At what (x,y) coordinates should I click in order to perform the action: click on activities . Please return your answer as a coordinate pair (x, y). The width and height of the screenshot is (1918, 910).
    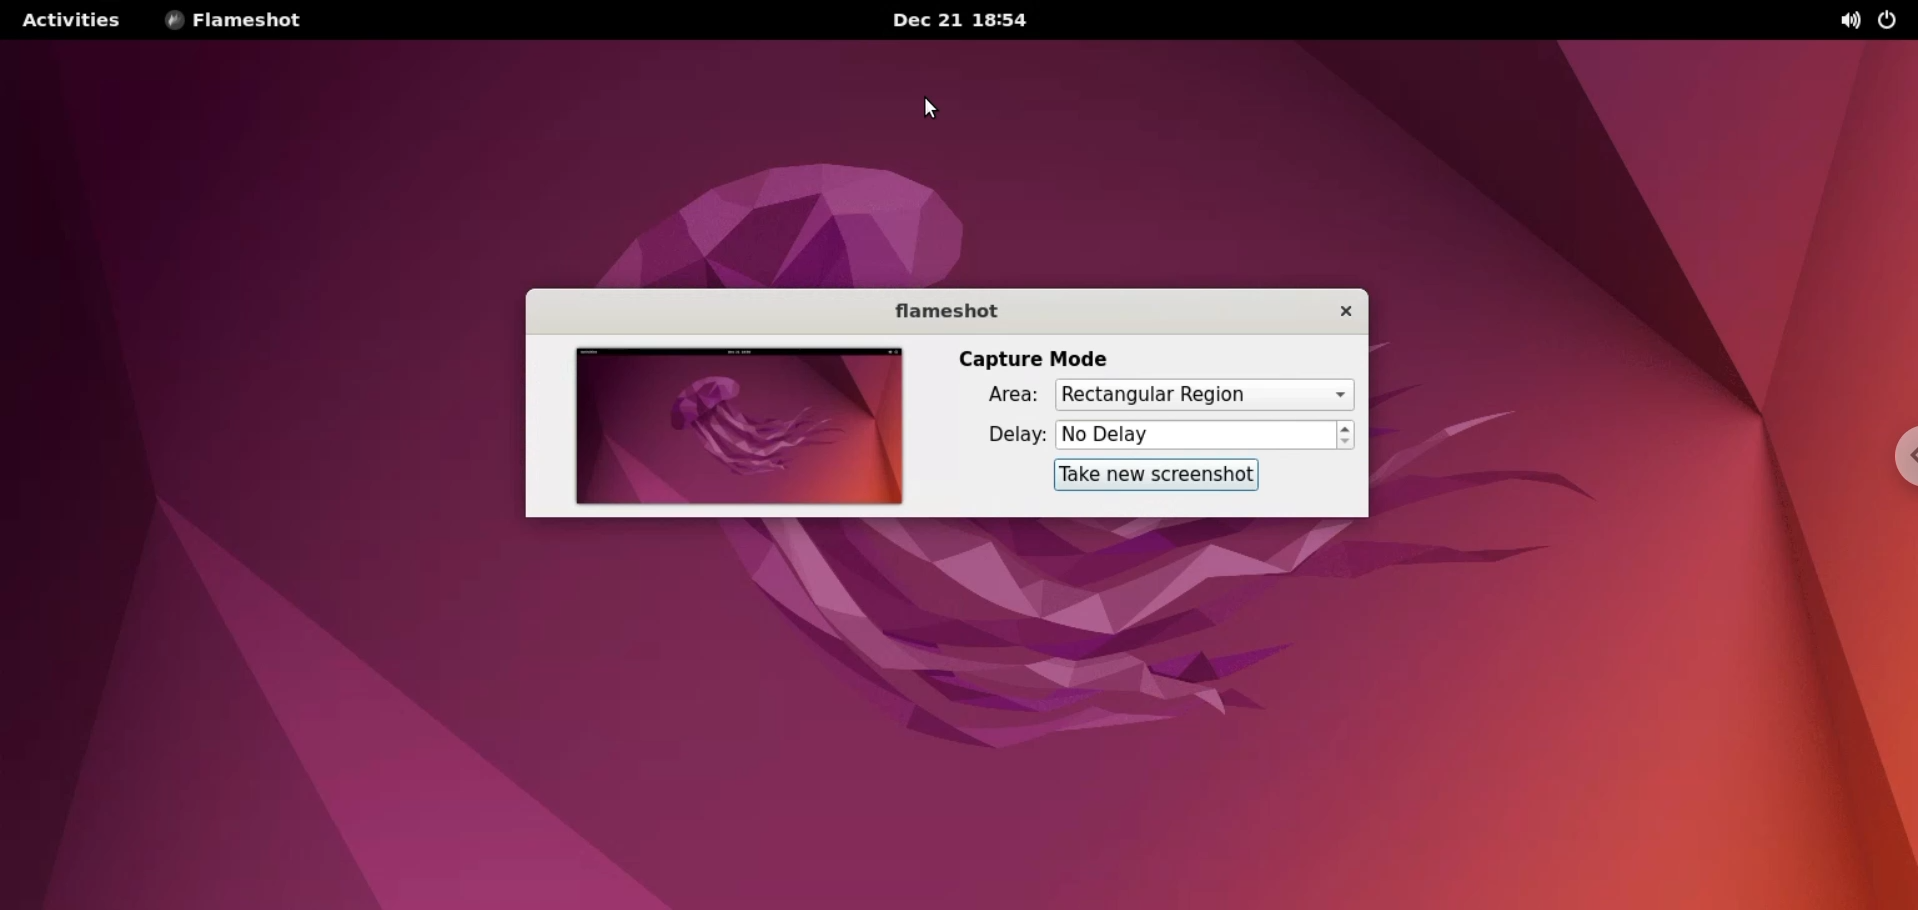
    Looking at the image, I should click on (69, 20).